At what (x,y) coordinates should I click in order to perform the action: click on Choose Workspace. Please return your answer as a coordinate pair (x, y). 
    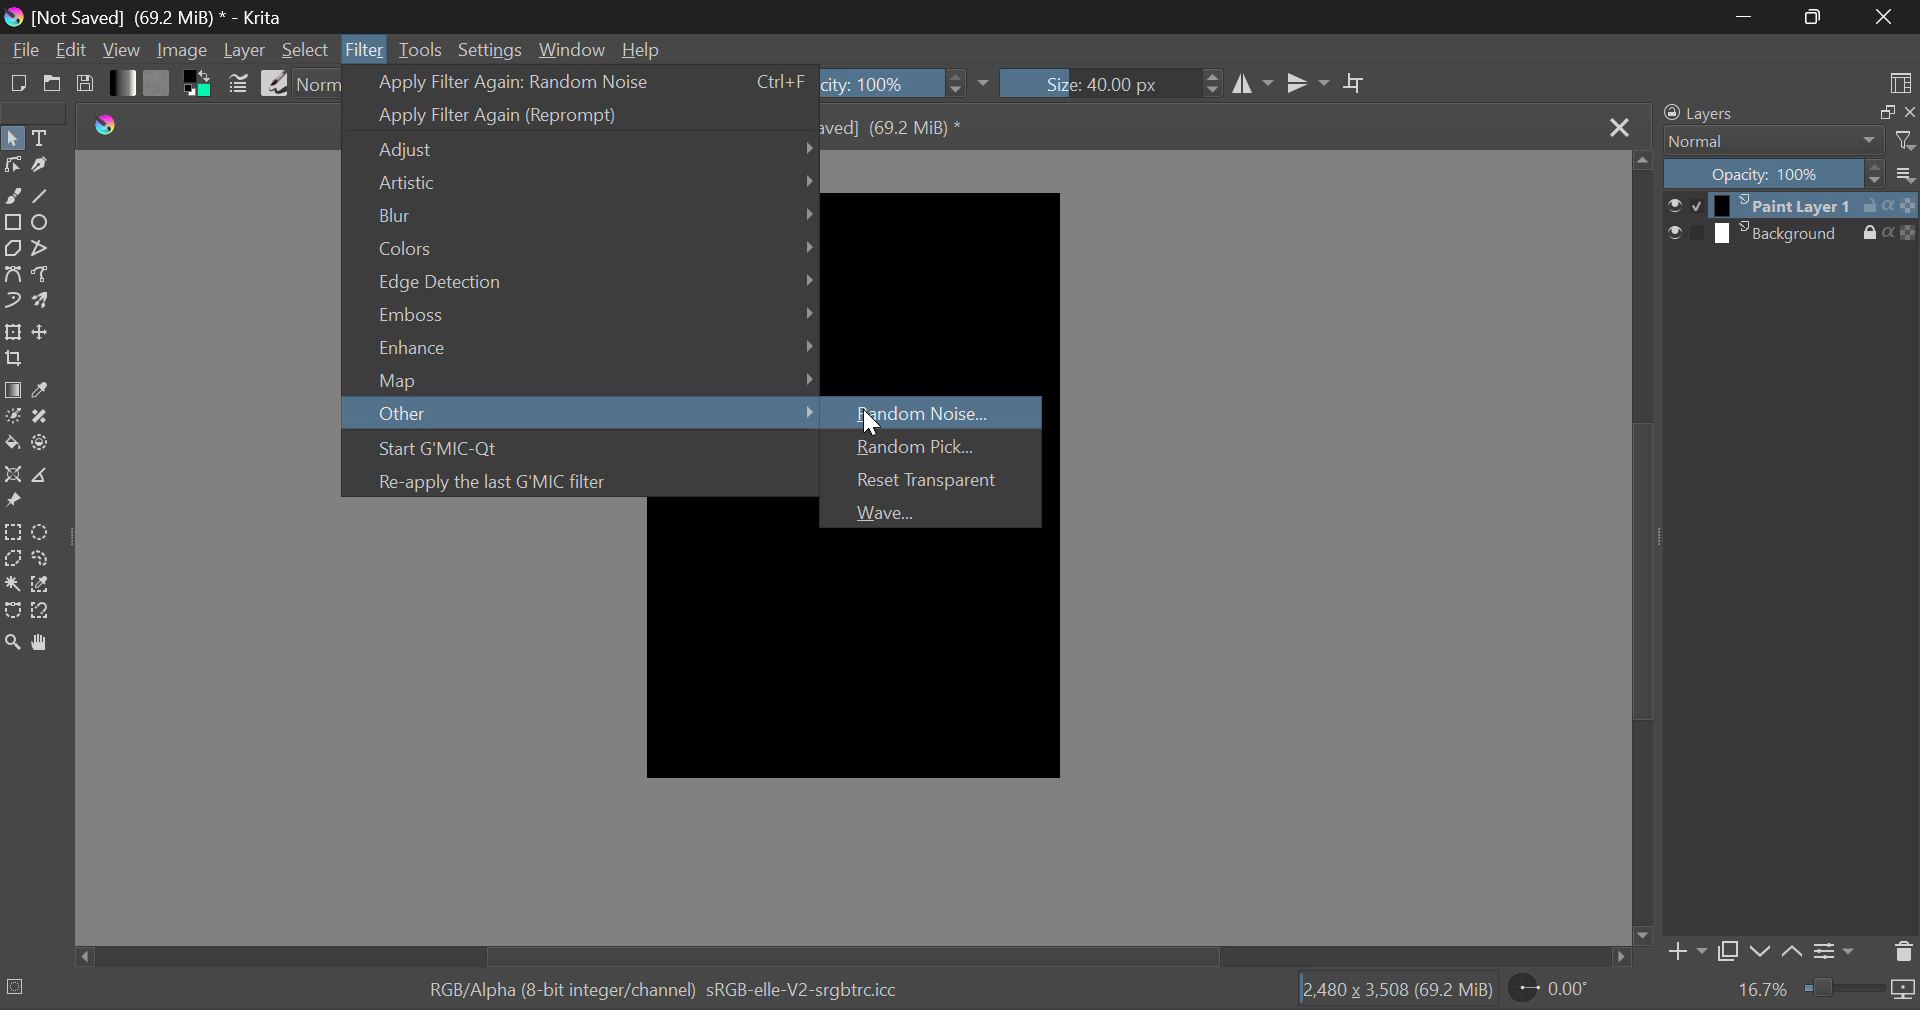
    Looking at the image, I should click on (1898, 81).